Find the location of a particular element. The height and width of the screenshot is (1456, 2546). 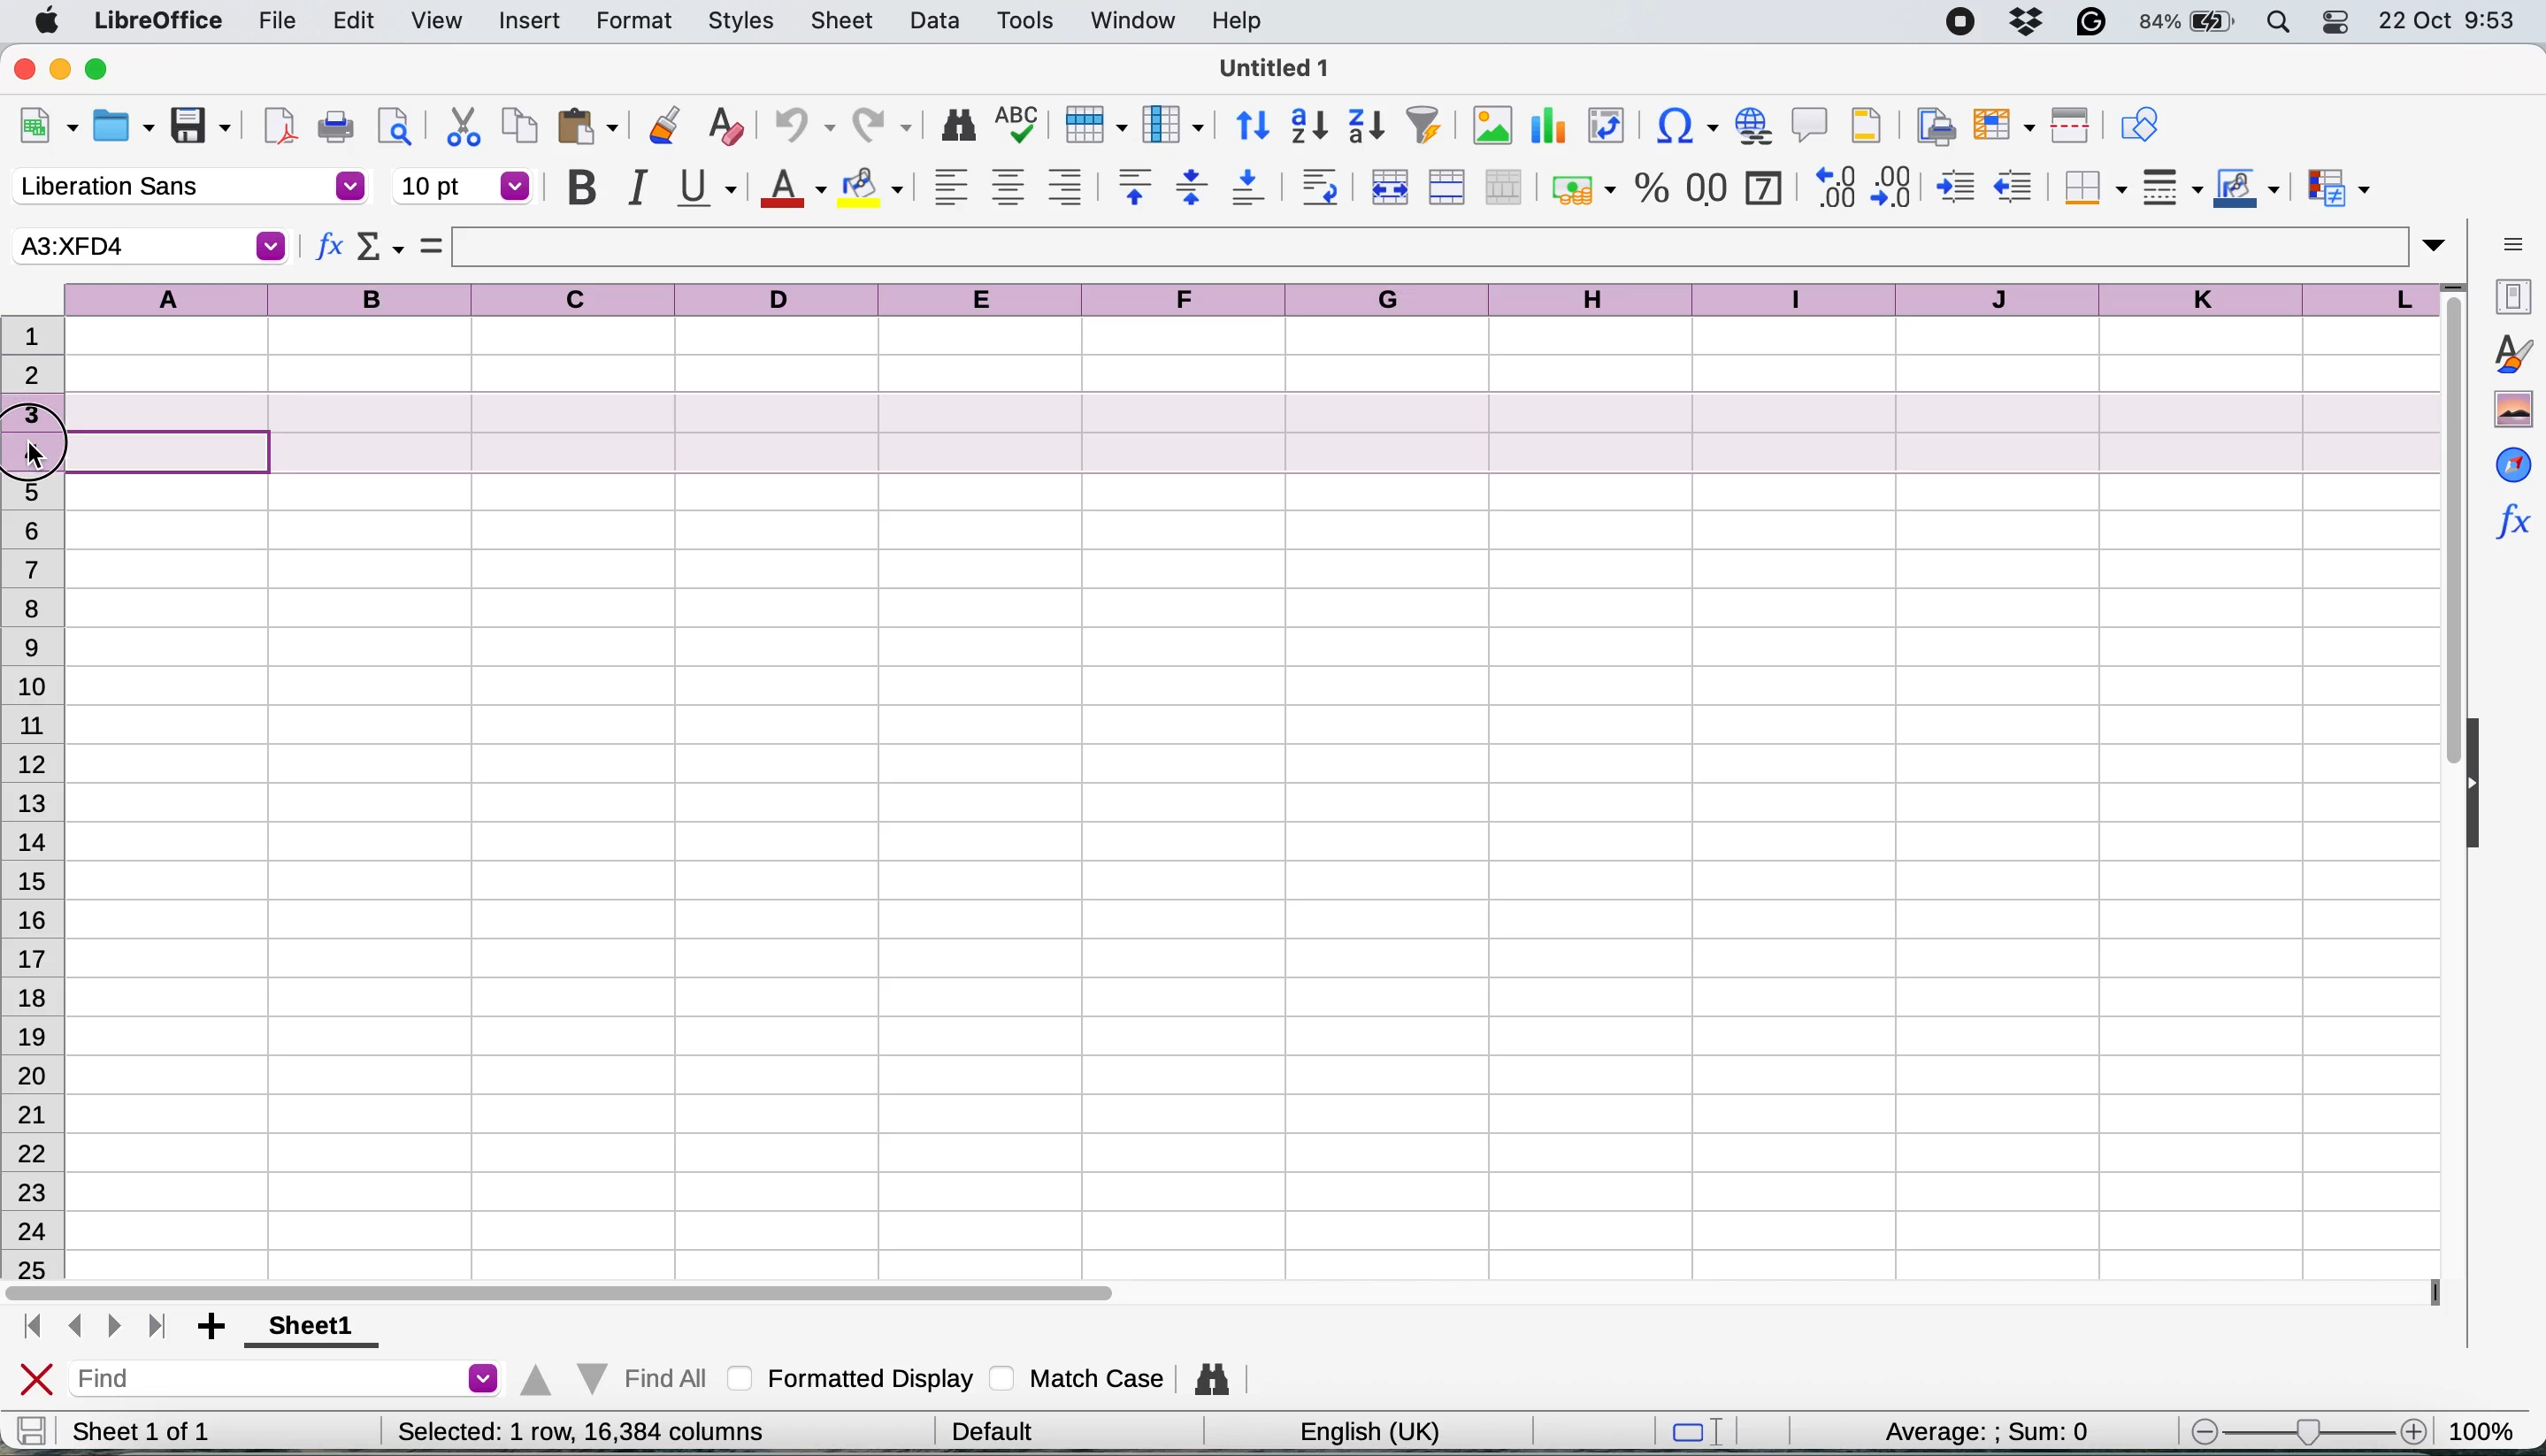

decrease indent is located at coordinates (2017, 185).